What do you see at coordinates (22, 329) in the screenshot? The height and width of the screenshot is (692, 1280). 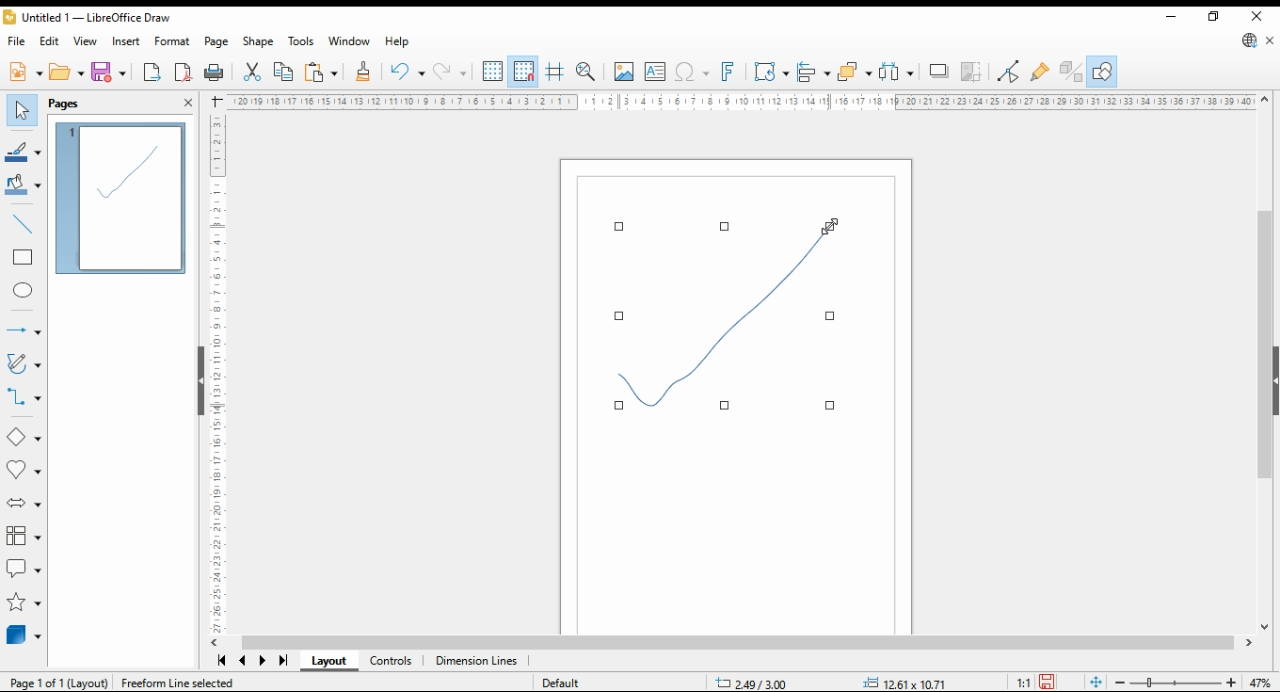 I see `arrows ` at bounding box center [22, 329].